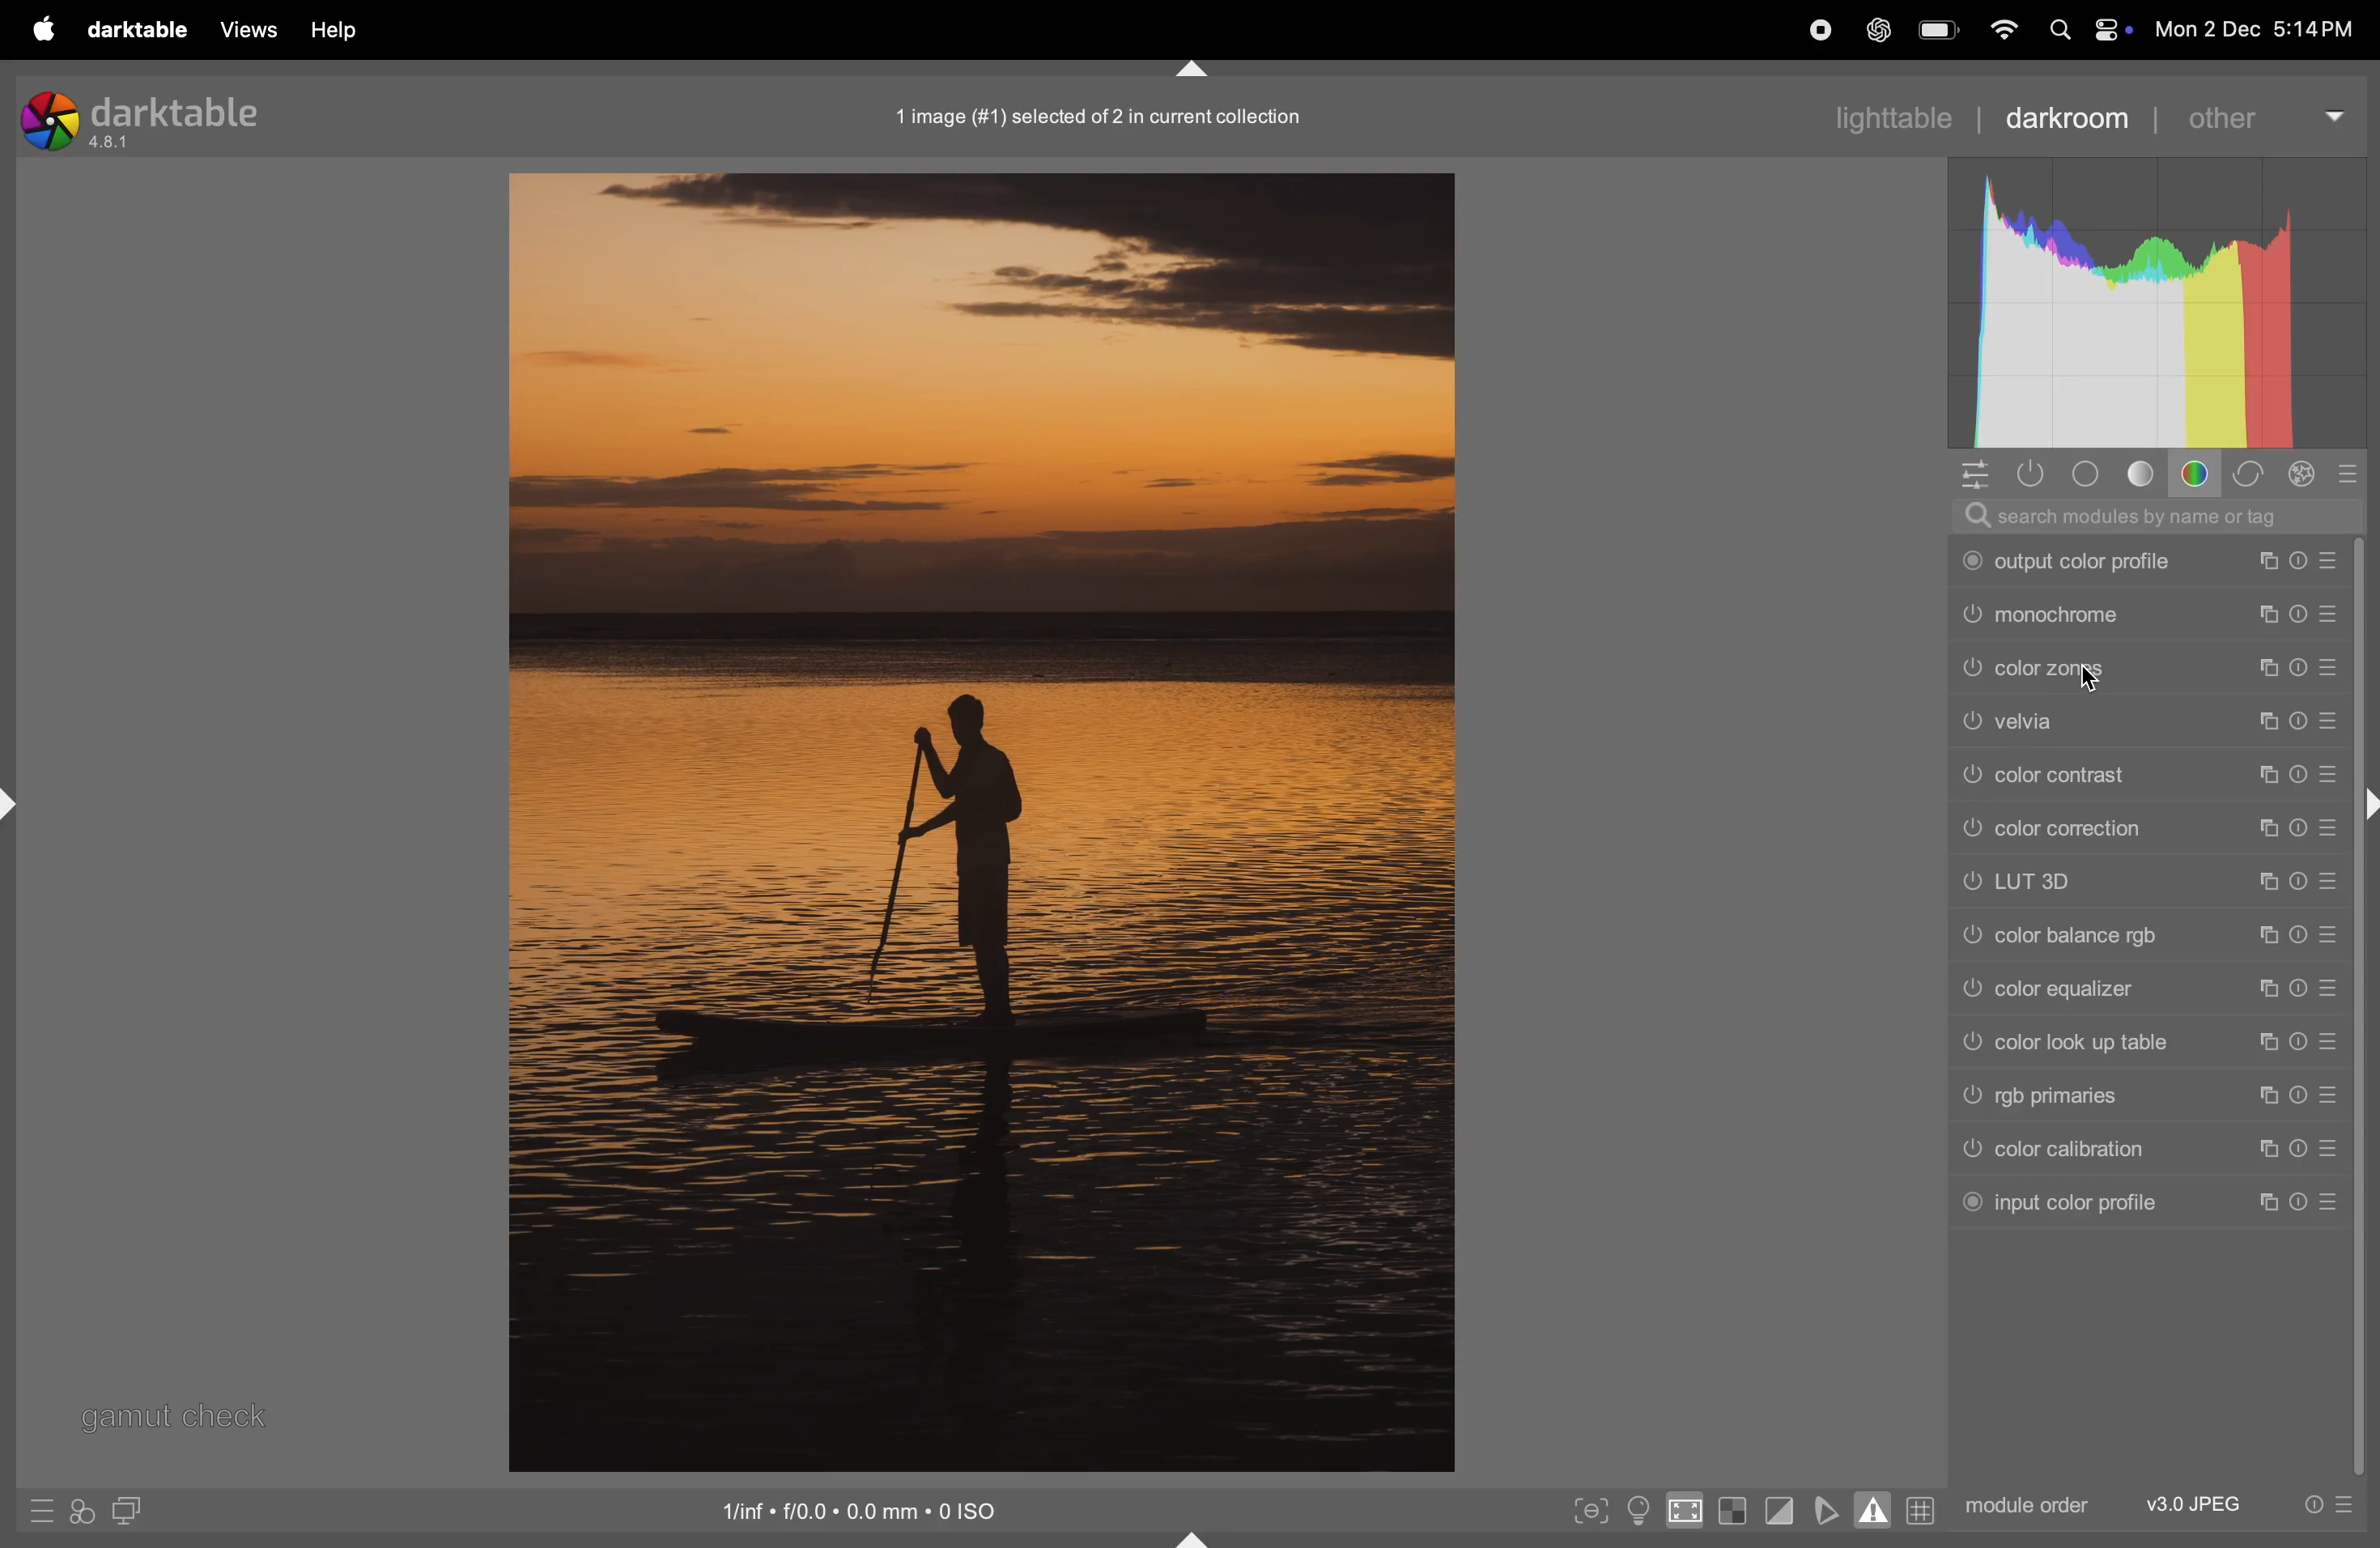 The image size is (2380, 1548). What do you see at coordinates (981, 823) in the screenshot?
I see `image` at bounding box center [981, 823].